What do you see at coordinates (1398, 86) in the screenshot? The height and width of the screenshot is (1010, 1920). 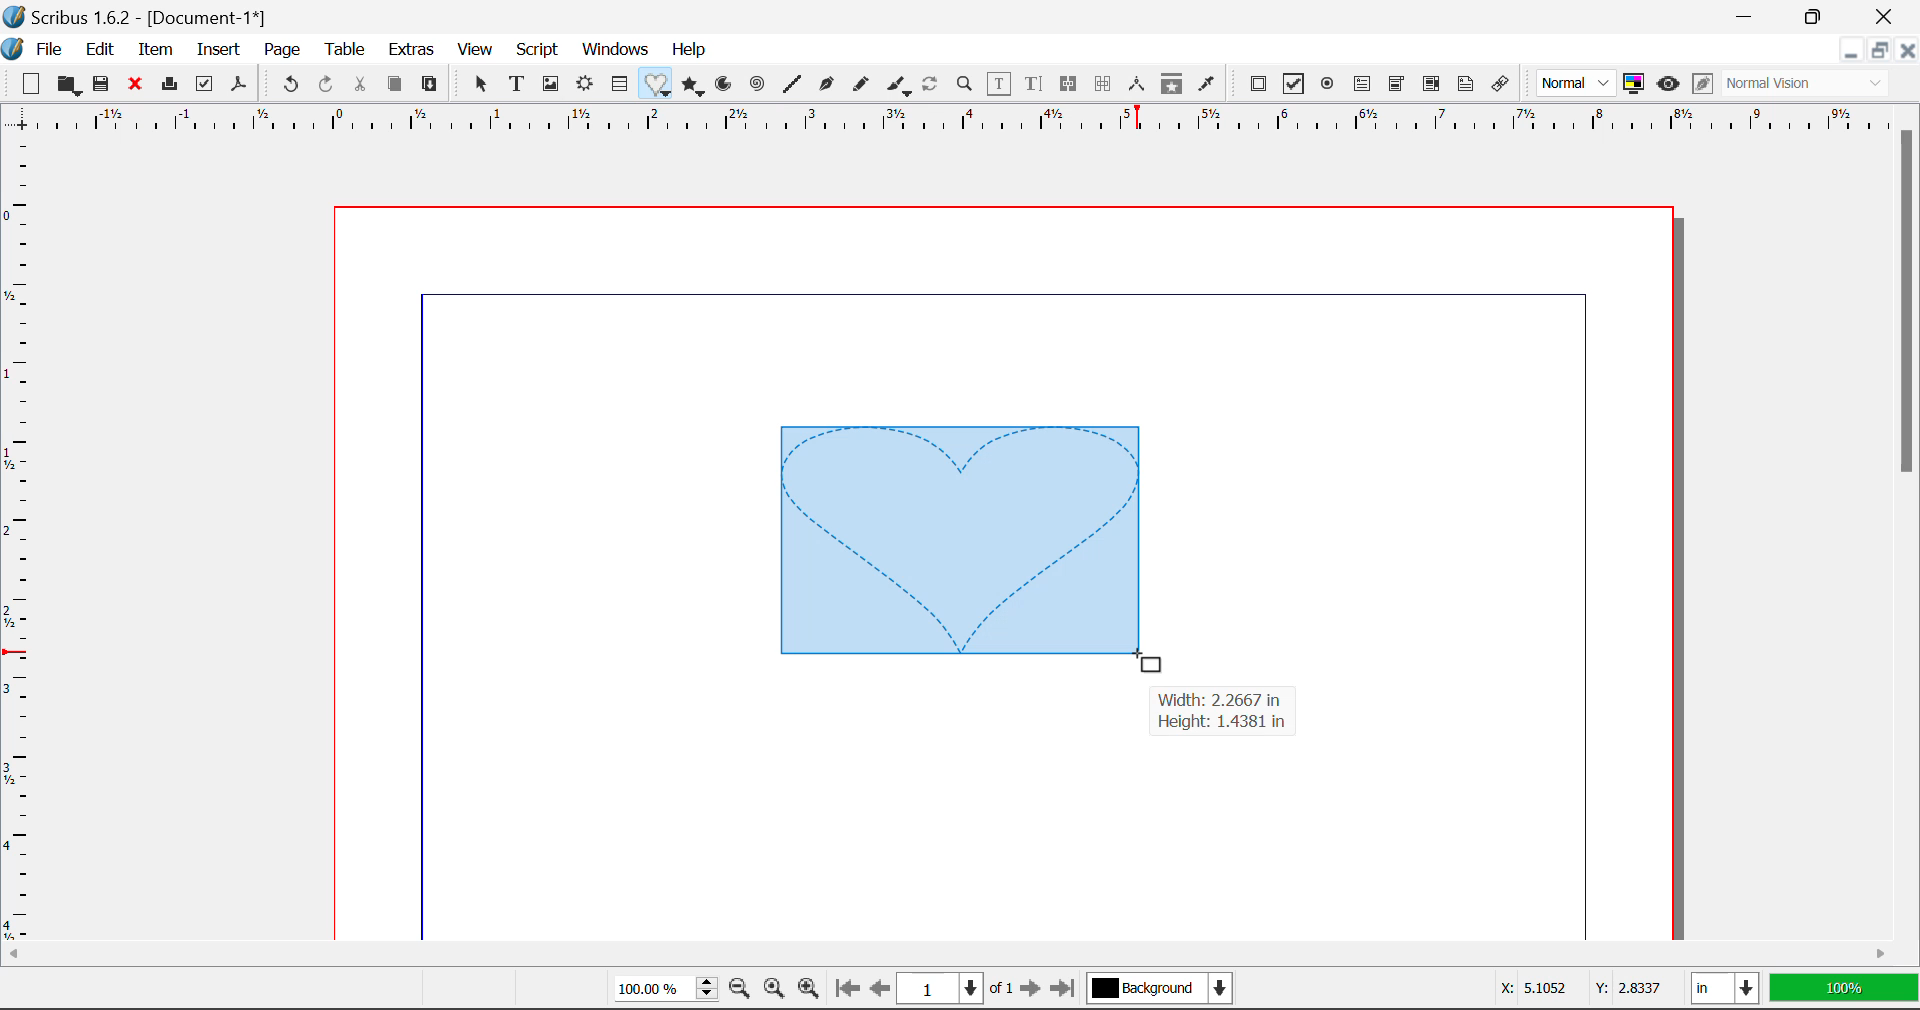 I see `Pdf Combobox` at bounding box center [1398, 86].